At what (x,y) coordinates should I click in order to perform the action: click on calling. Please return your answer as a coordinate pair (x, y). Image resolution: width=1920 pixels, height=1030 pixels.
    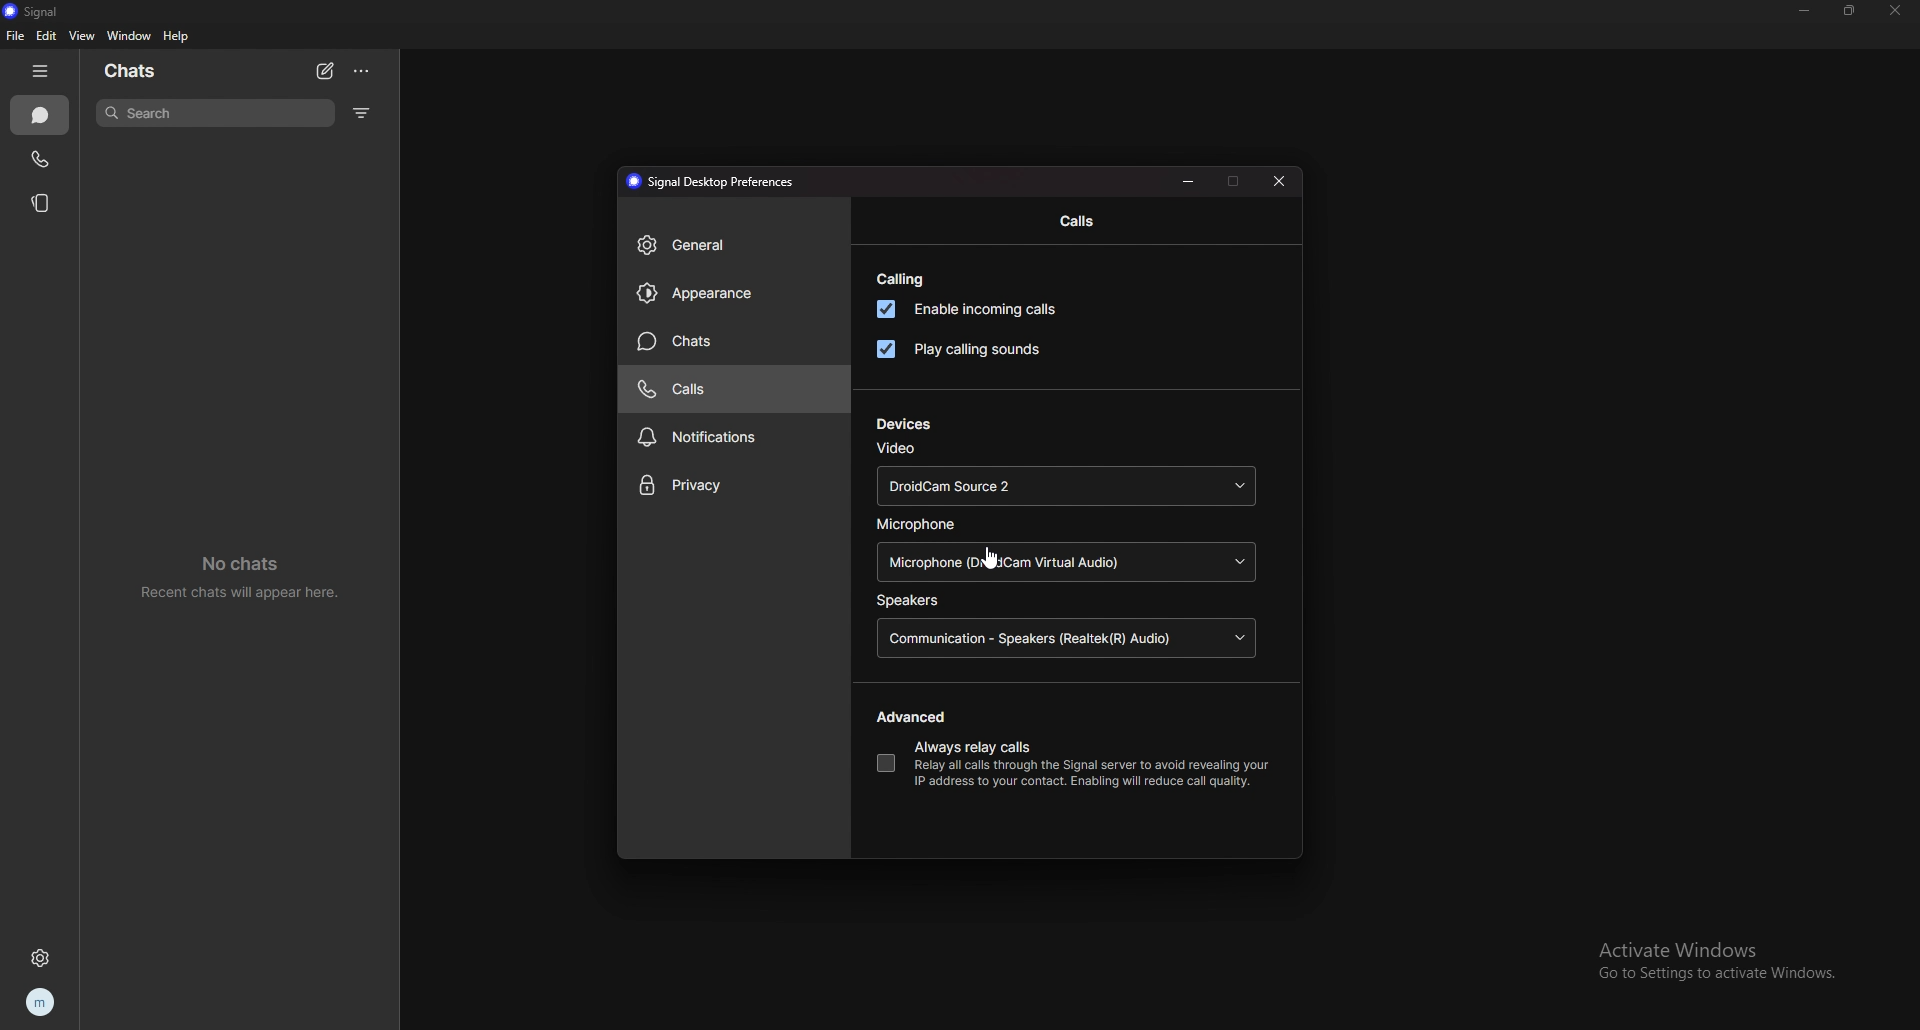
    Looking at the image, I should click on (902, 280).